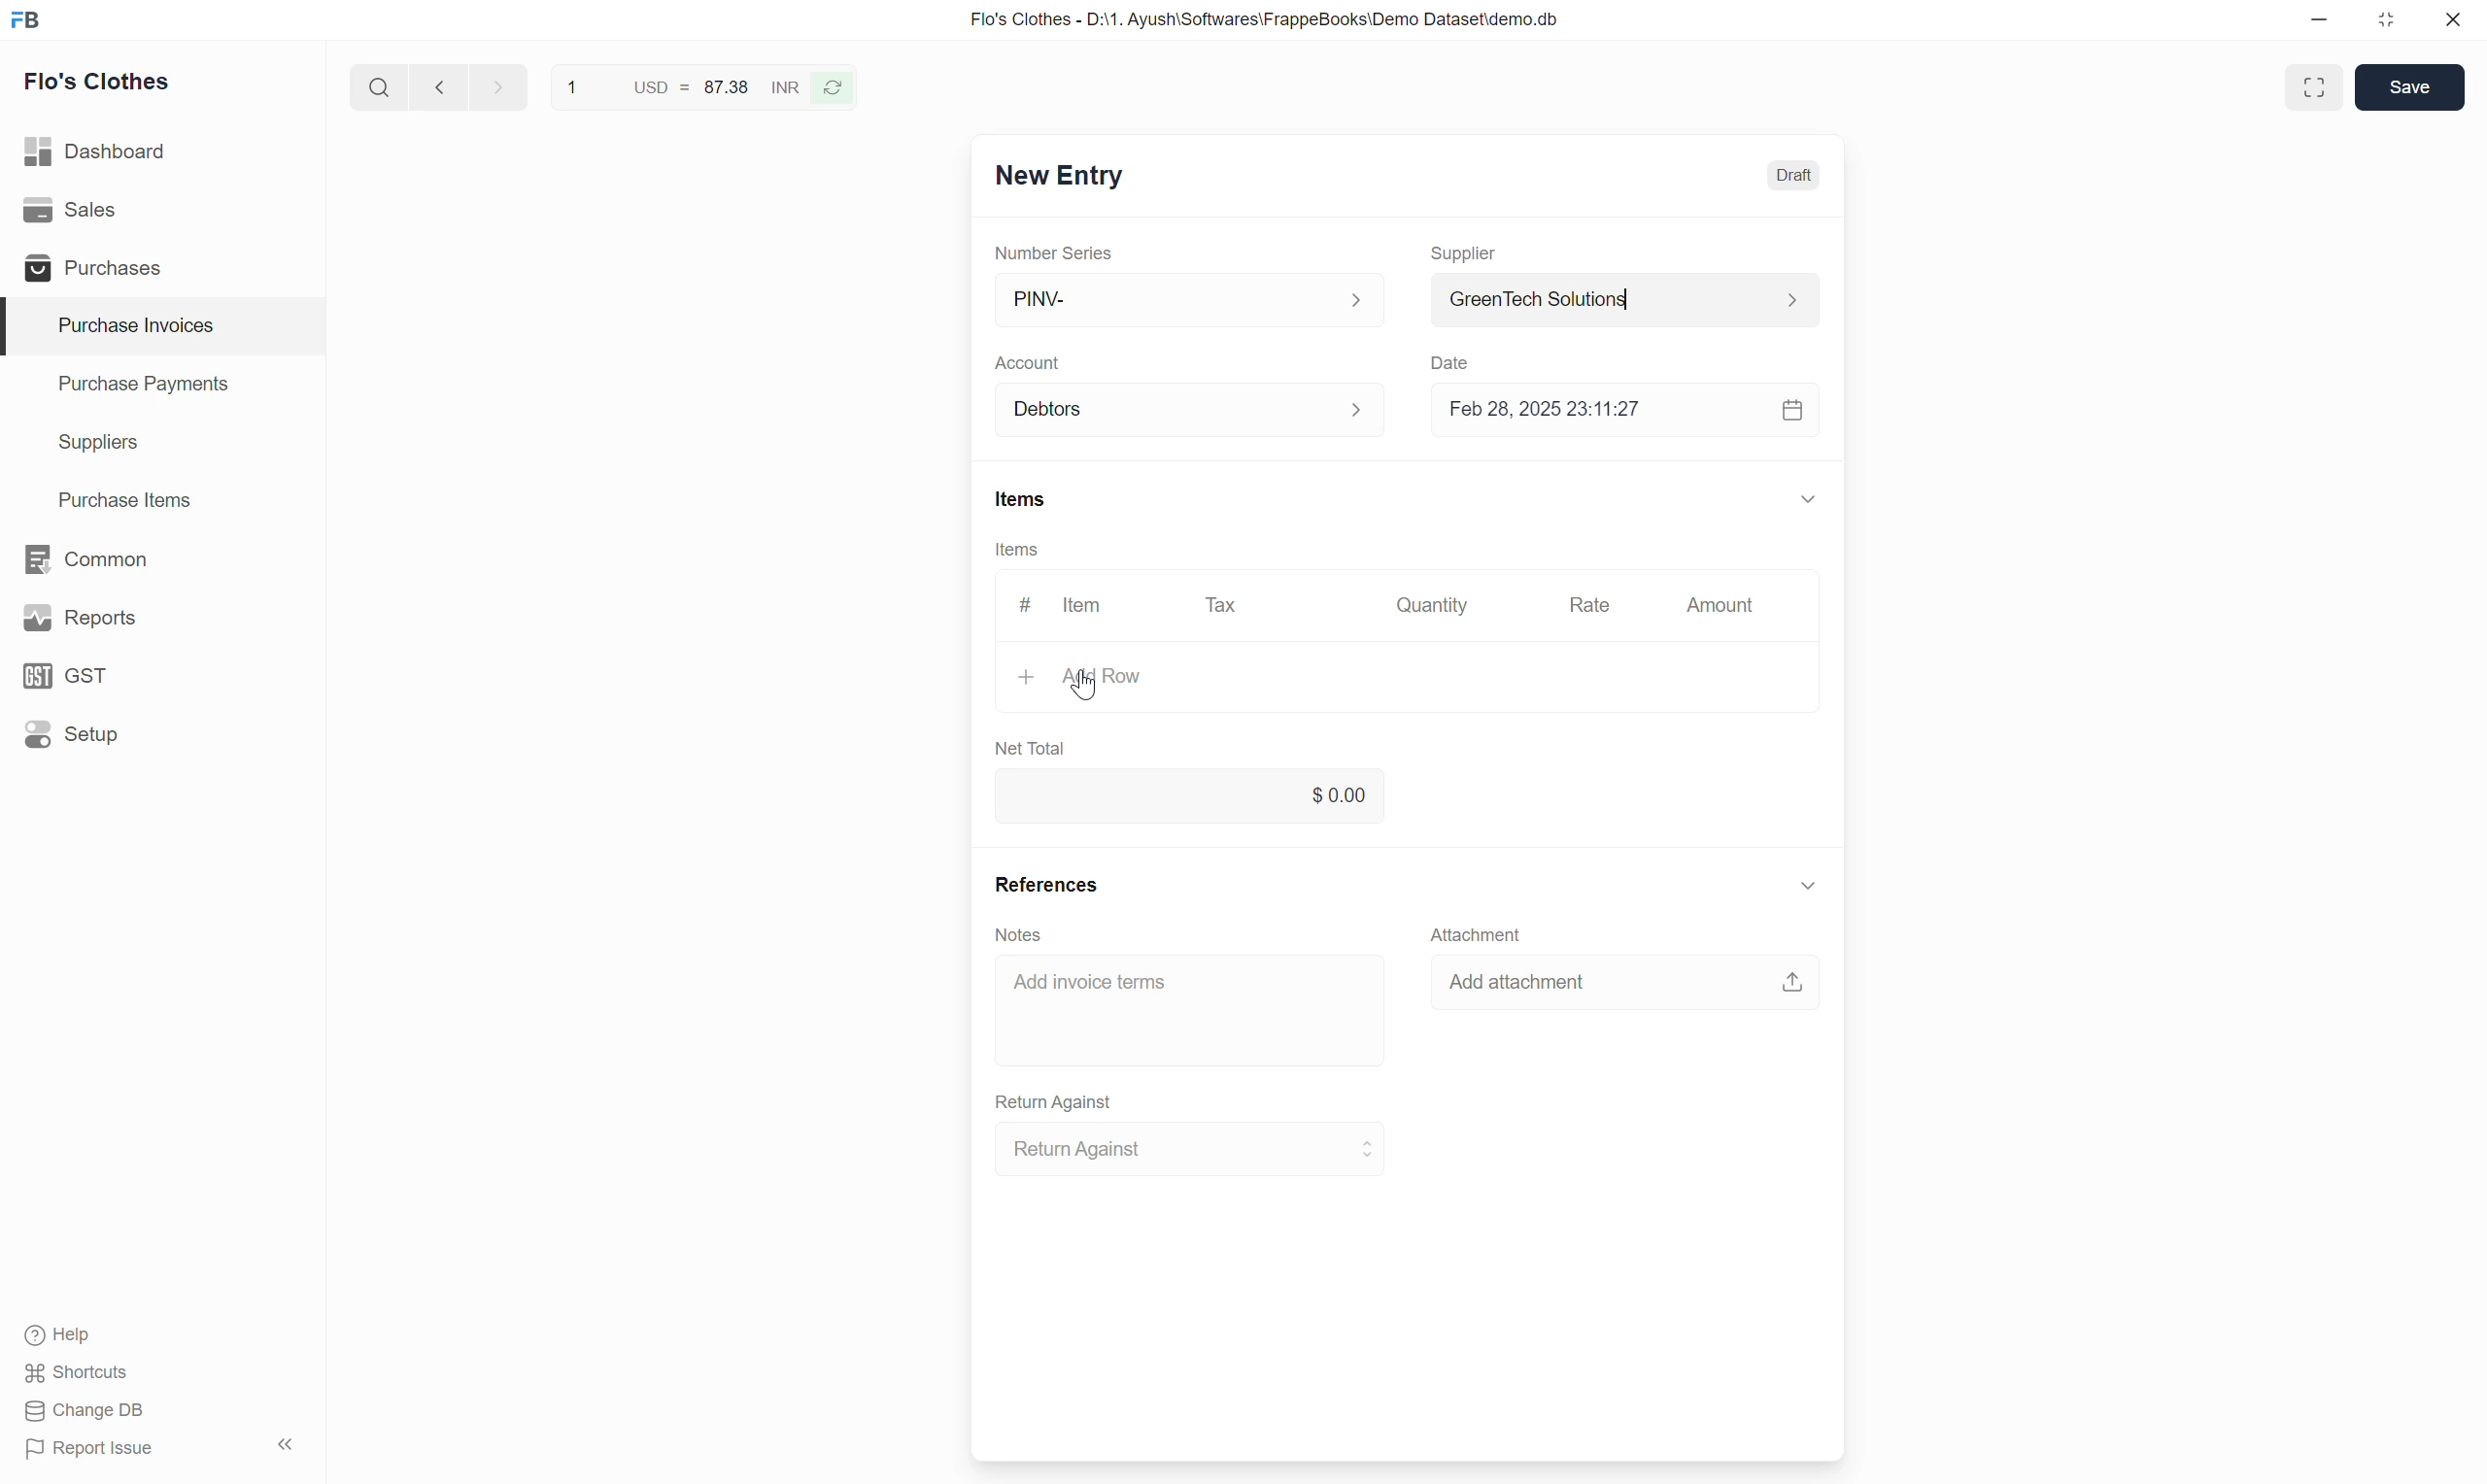 This screenshot has width=2487, height=1484. What do you see at coordinates (1053, 253) in the screenshot?
I see `Number Series` at bounding box center [1053, 253].